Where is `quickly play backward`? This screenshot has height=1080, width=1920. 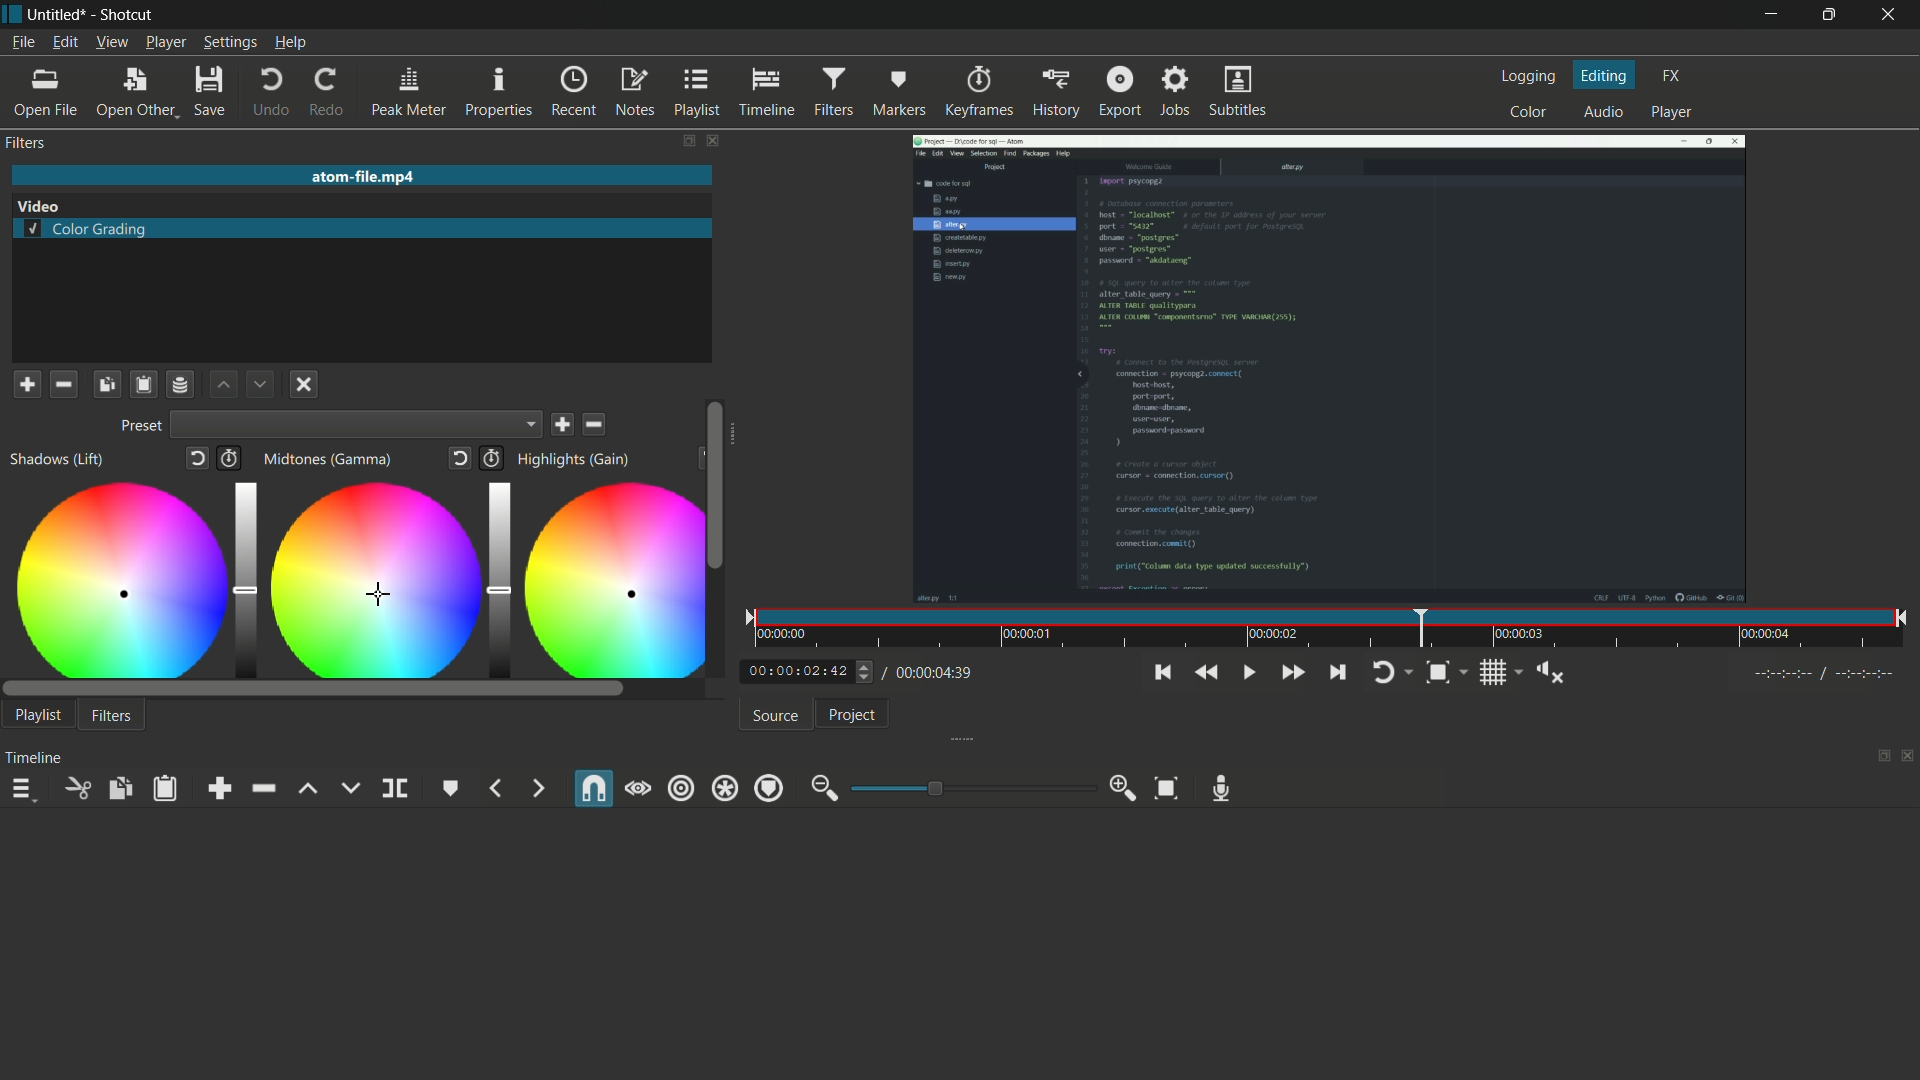 quickly play backward is located at coordinates (1202, 672).